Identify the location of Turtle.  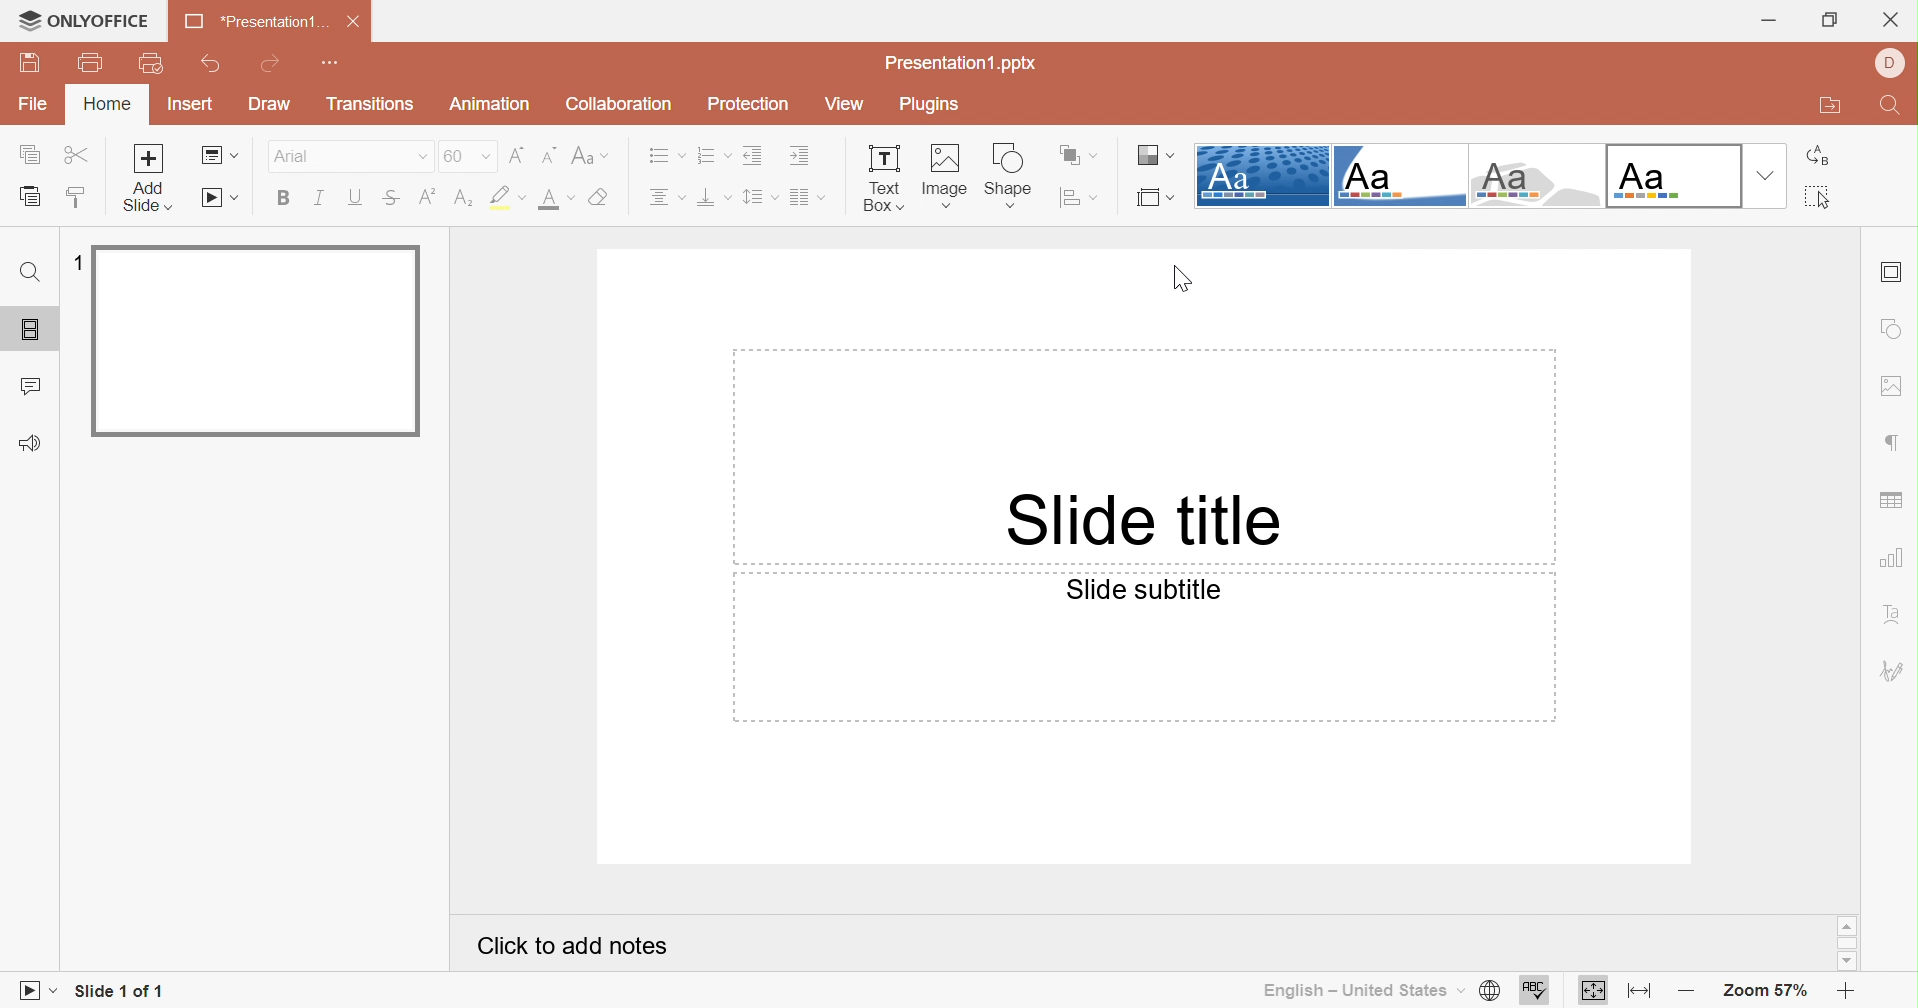
(1533, 176).